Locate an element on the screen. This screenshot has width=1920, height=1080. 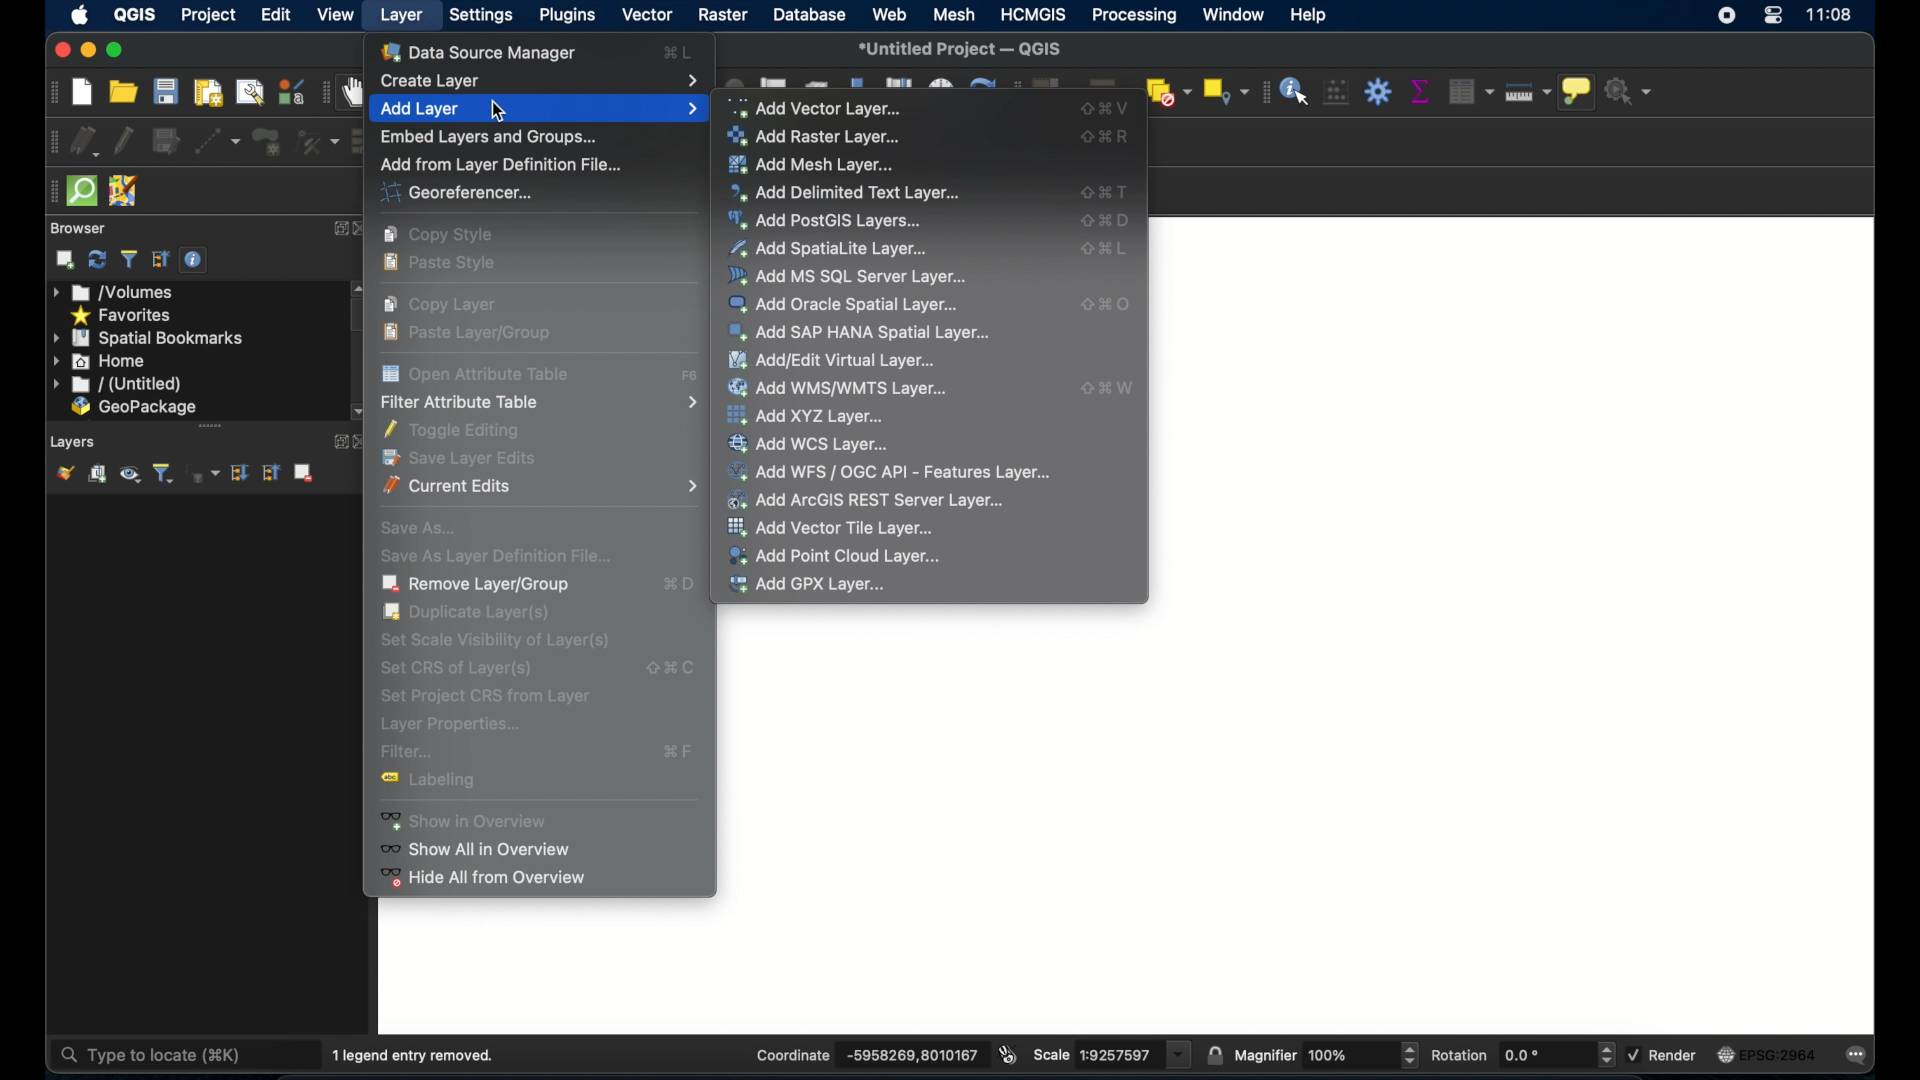
paste layer/group is located at coordinates (472, 332).